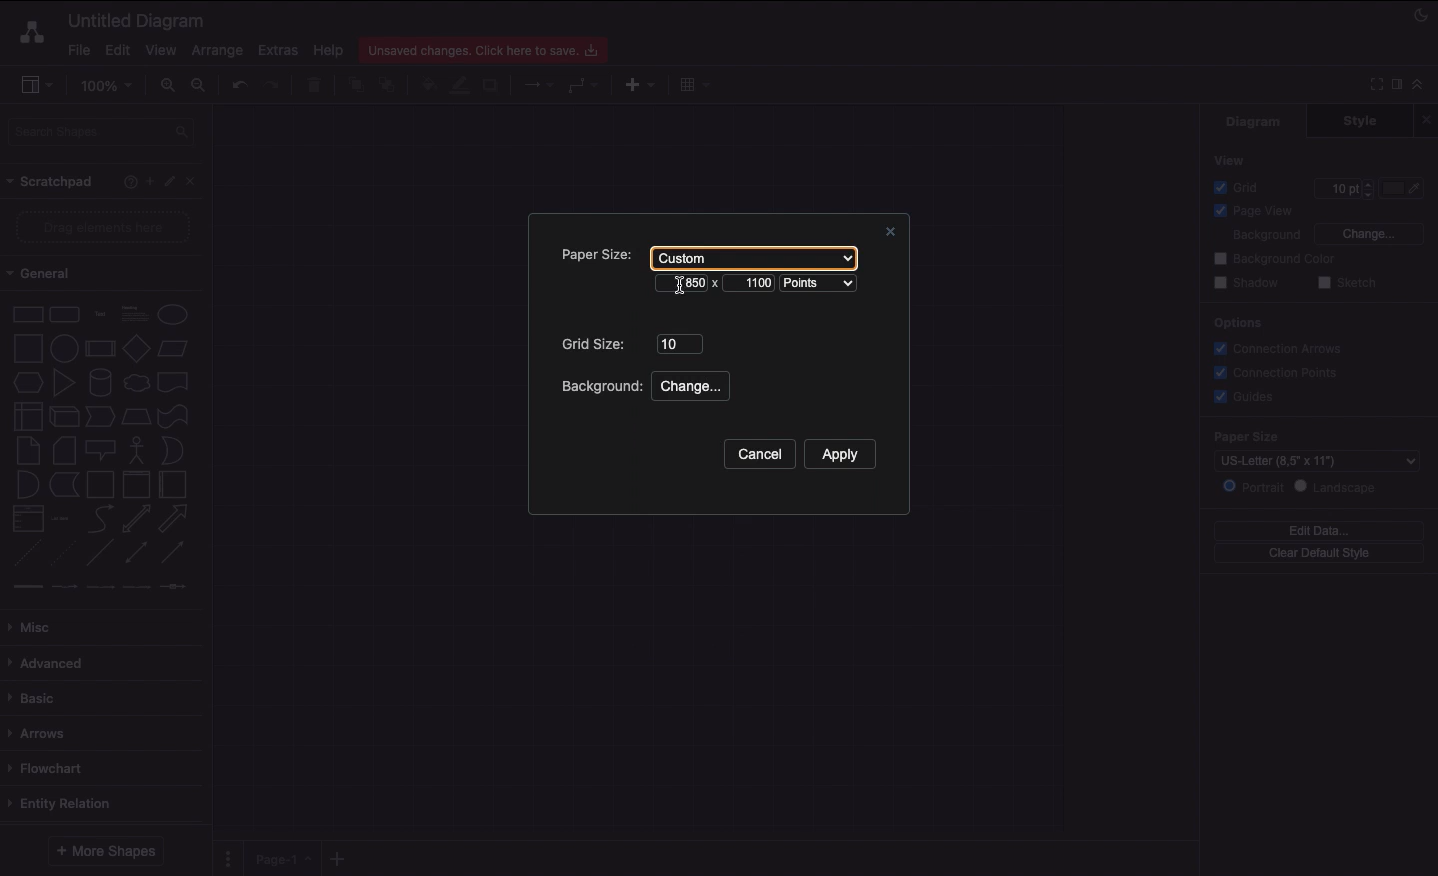 The image size is (1438, 876). I want to click on Undo, so click(238, 84).